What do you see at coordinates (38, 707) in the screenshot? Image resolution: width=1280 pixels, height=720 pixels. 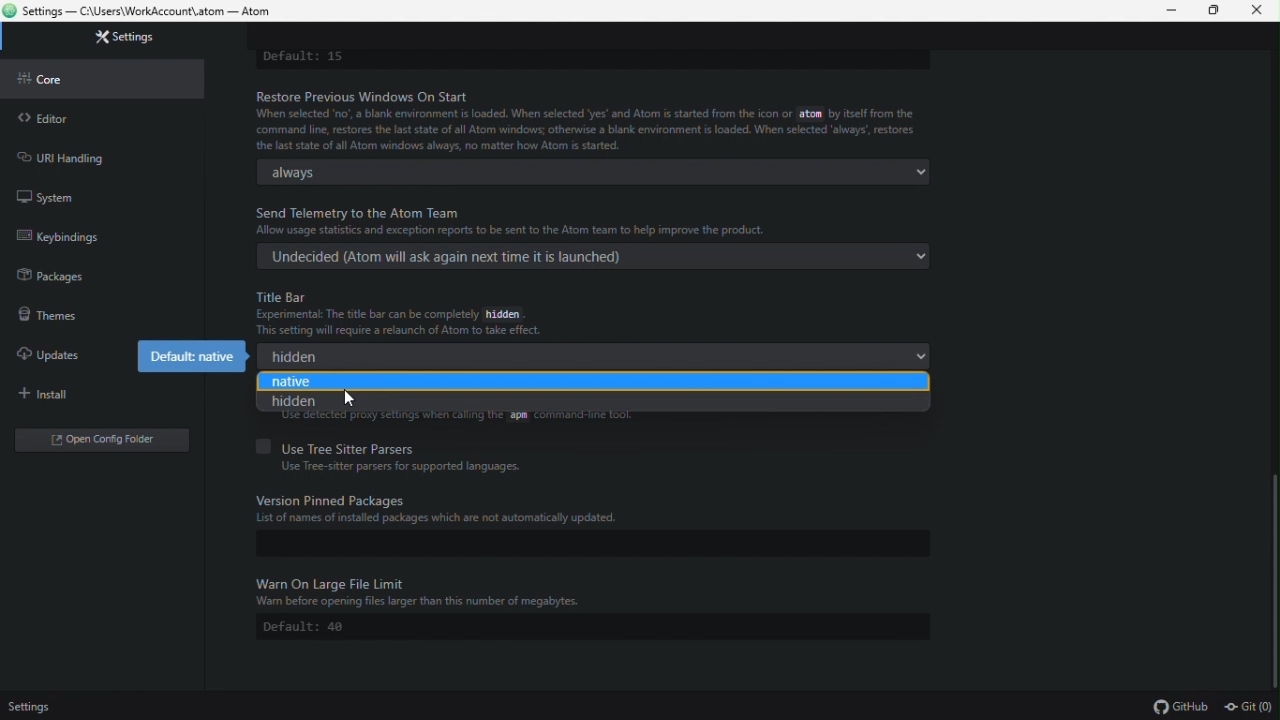 I see `Settings` at bounding box center [38, 707].